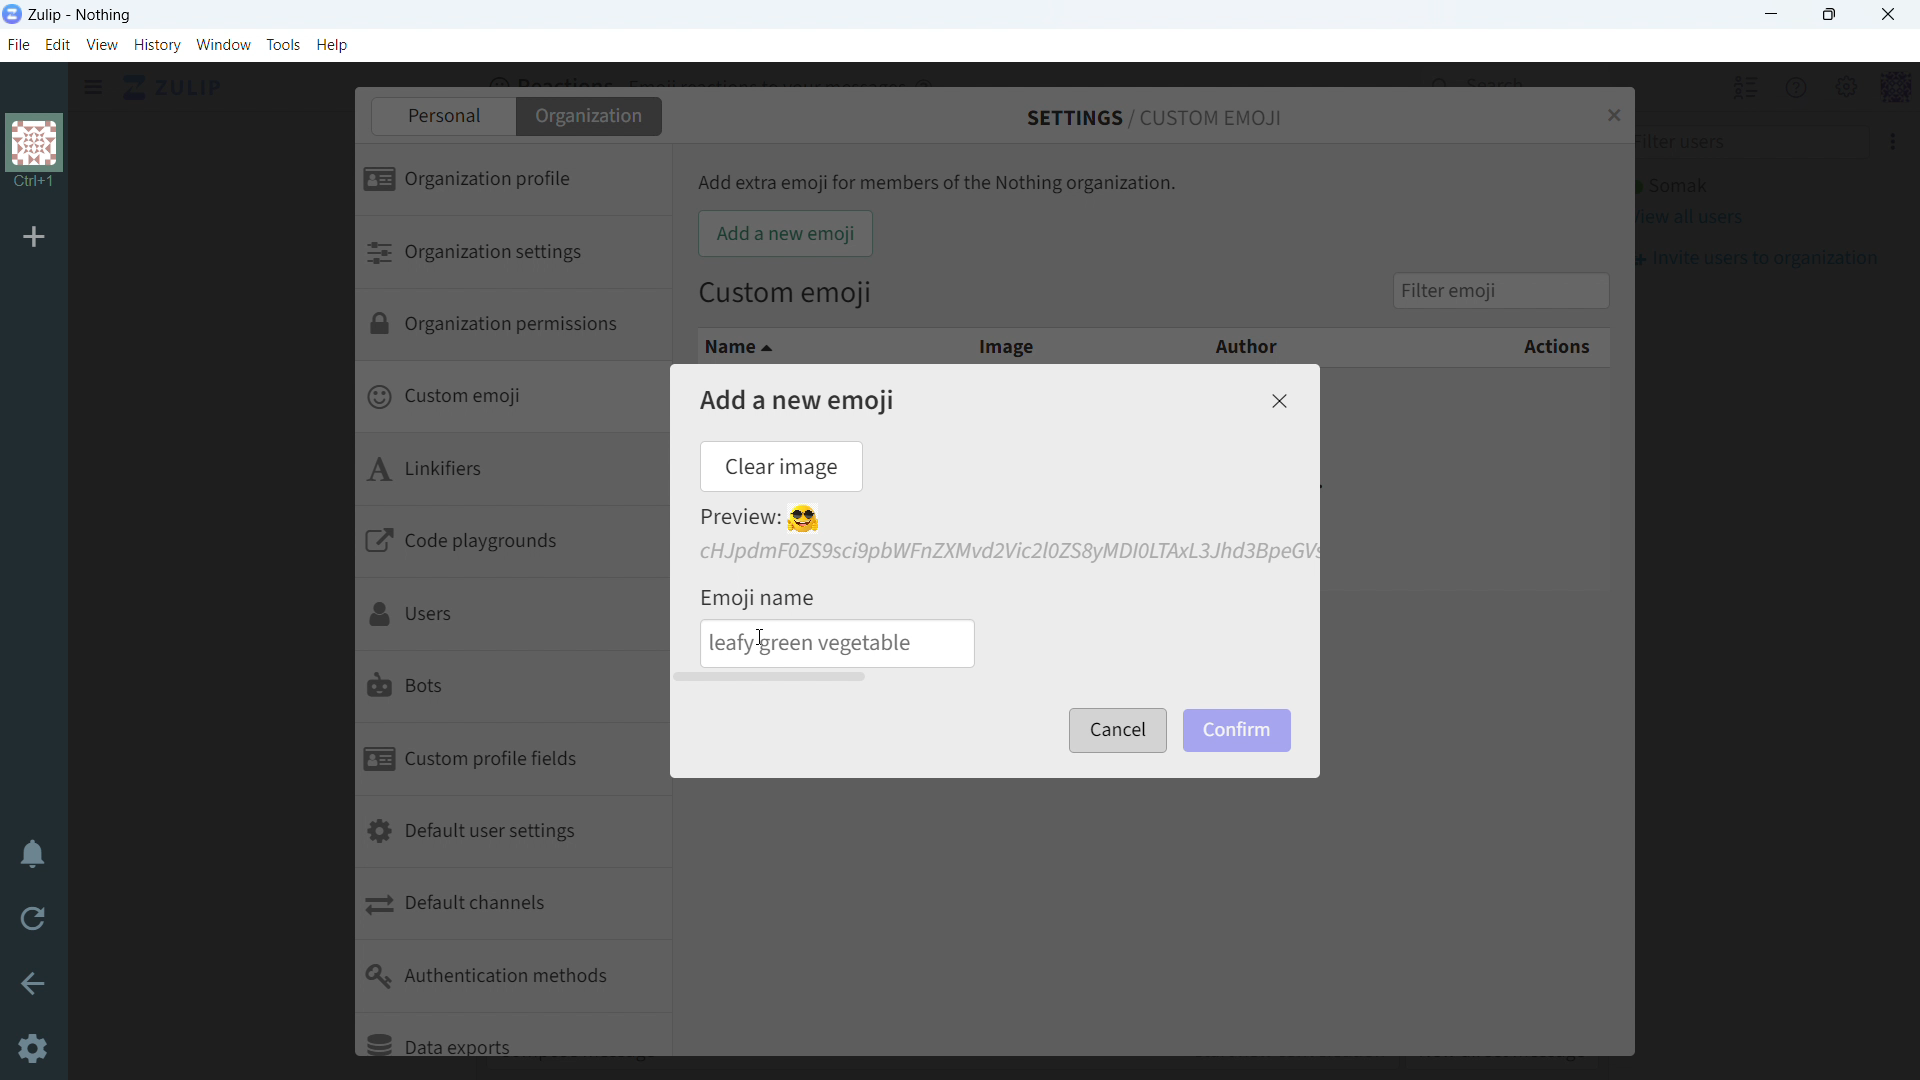 Image resolution: width=1920 pixels, height=1080 pixels. Describe the element at coordinates (17, 45) in the screenshot. I see `file` at that location.